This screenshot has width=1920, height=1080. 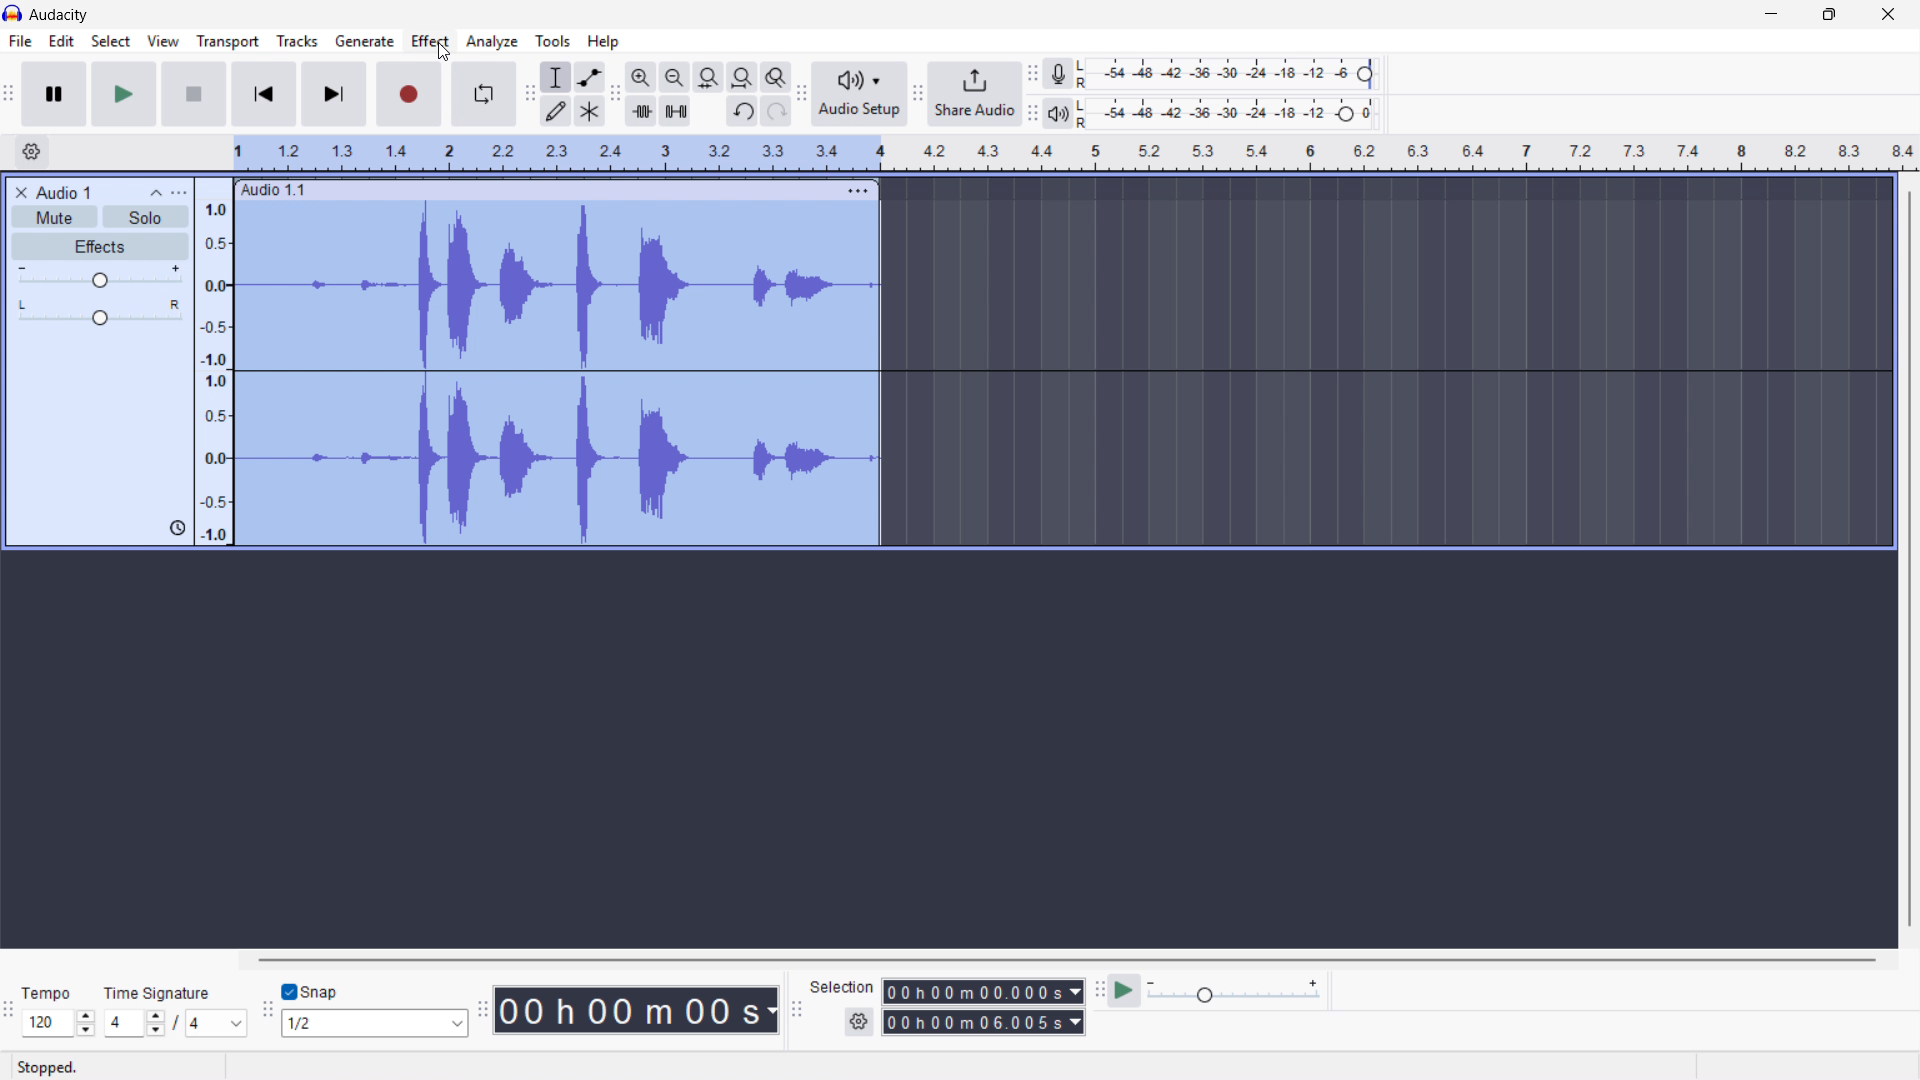 What do you see at coordinates (442, 57) in the screenshot?
I see `Cursor` at bounding box center [442, 57].